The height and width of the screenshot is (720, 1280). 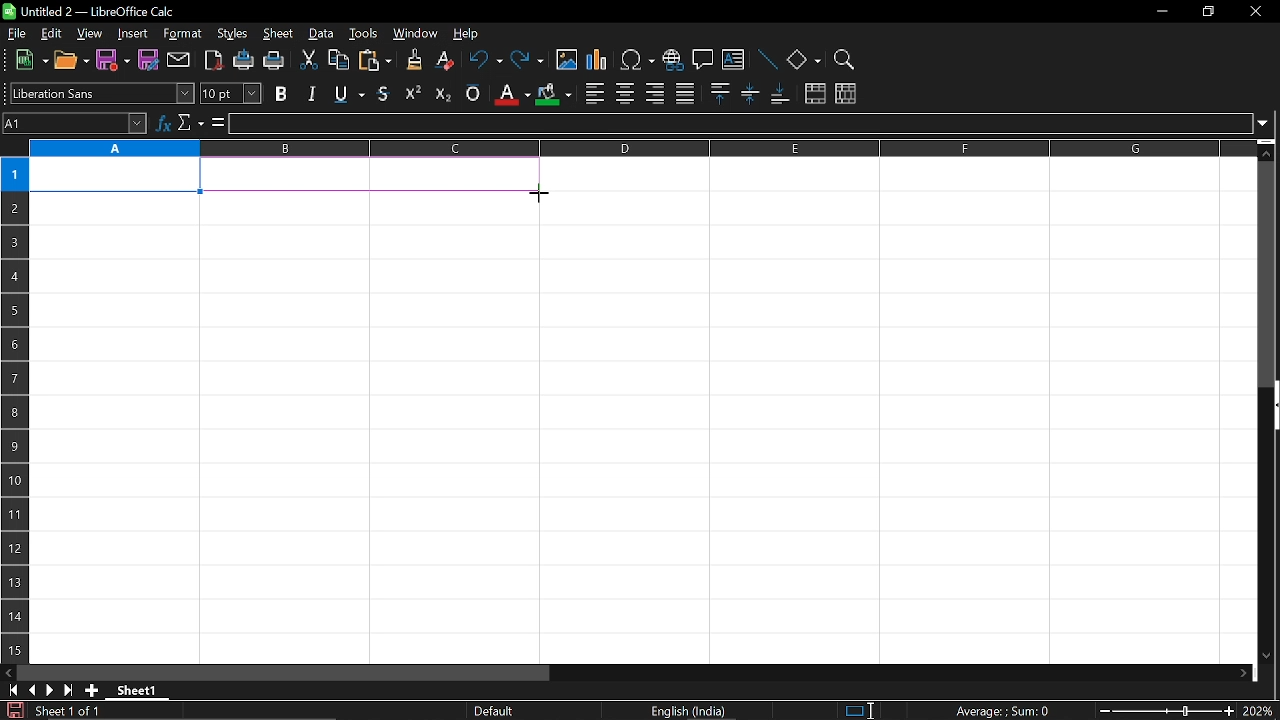 I want to click on go to first page, so click(x=10, y=691).